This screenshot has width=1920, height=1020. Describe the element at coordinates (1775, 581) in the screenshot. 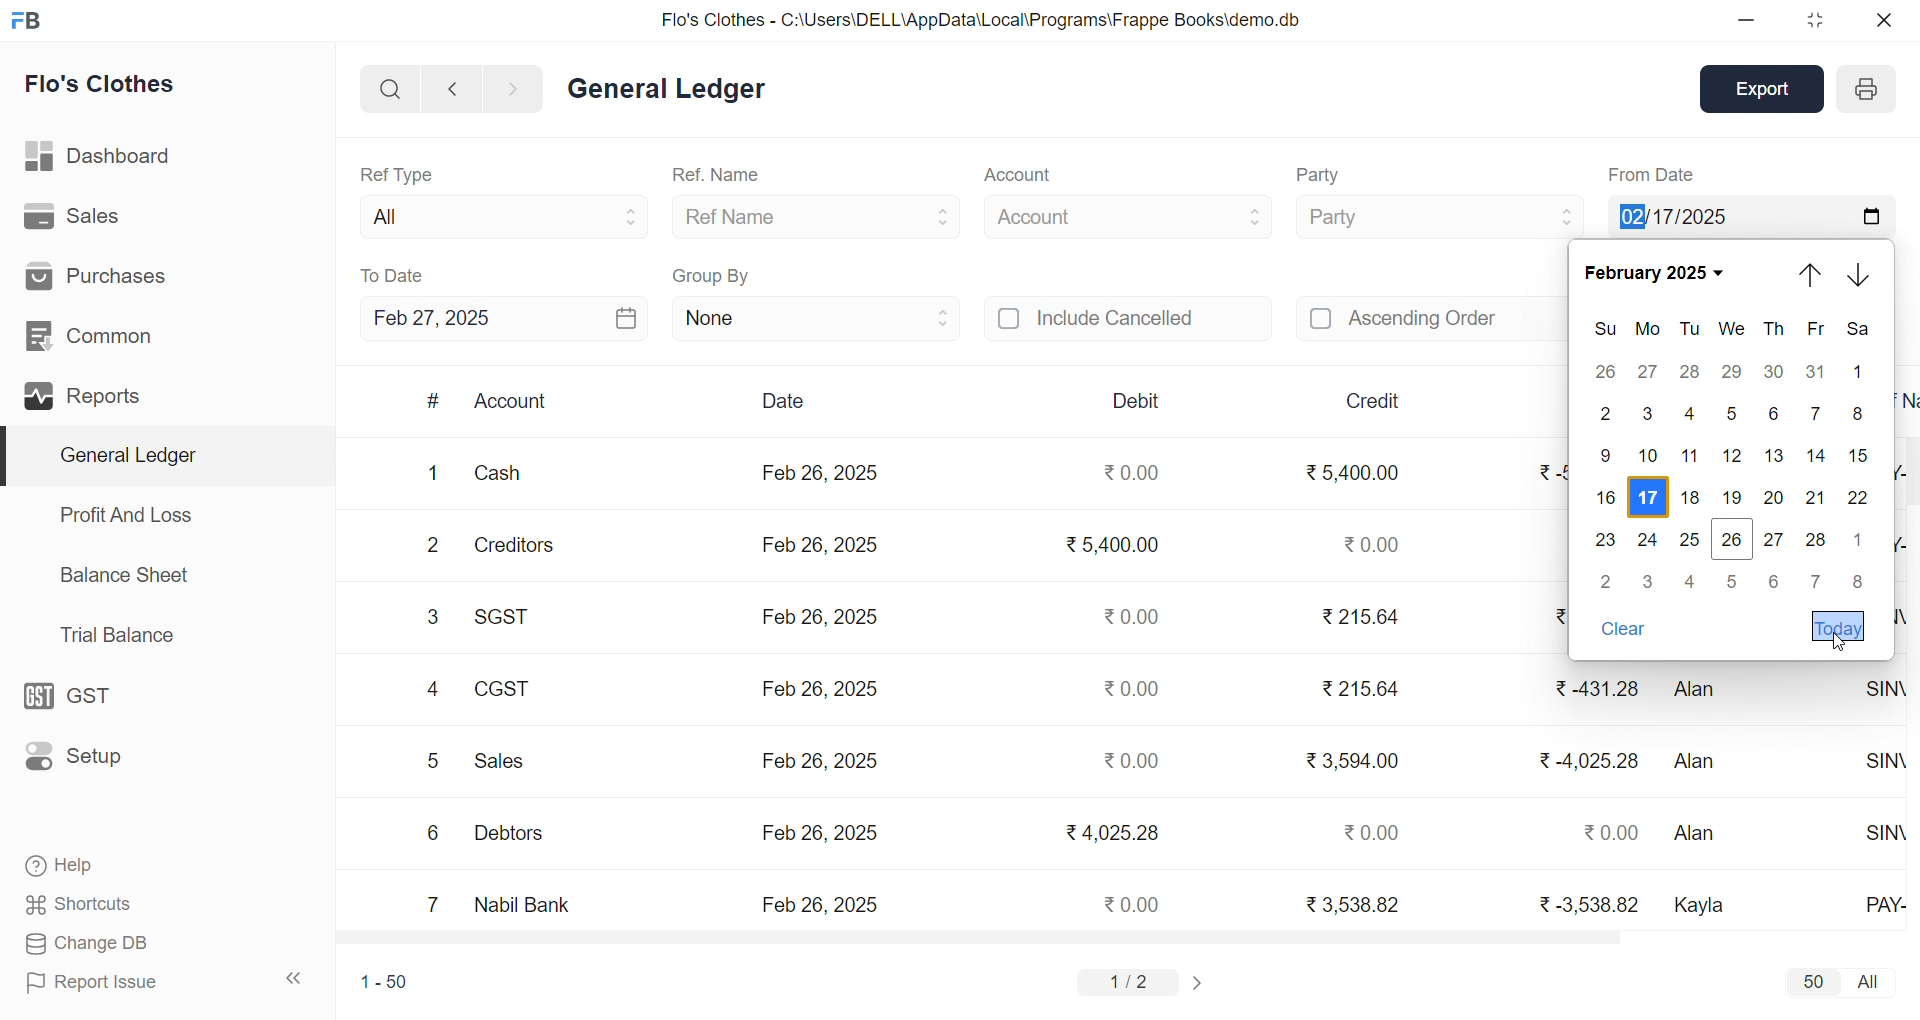

I see `6` at that location.